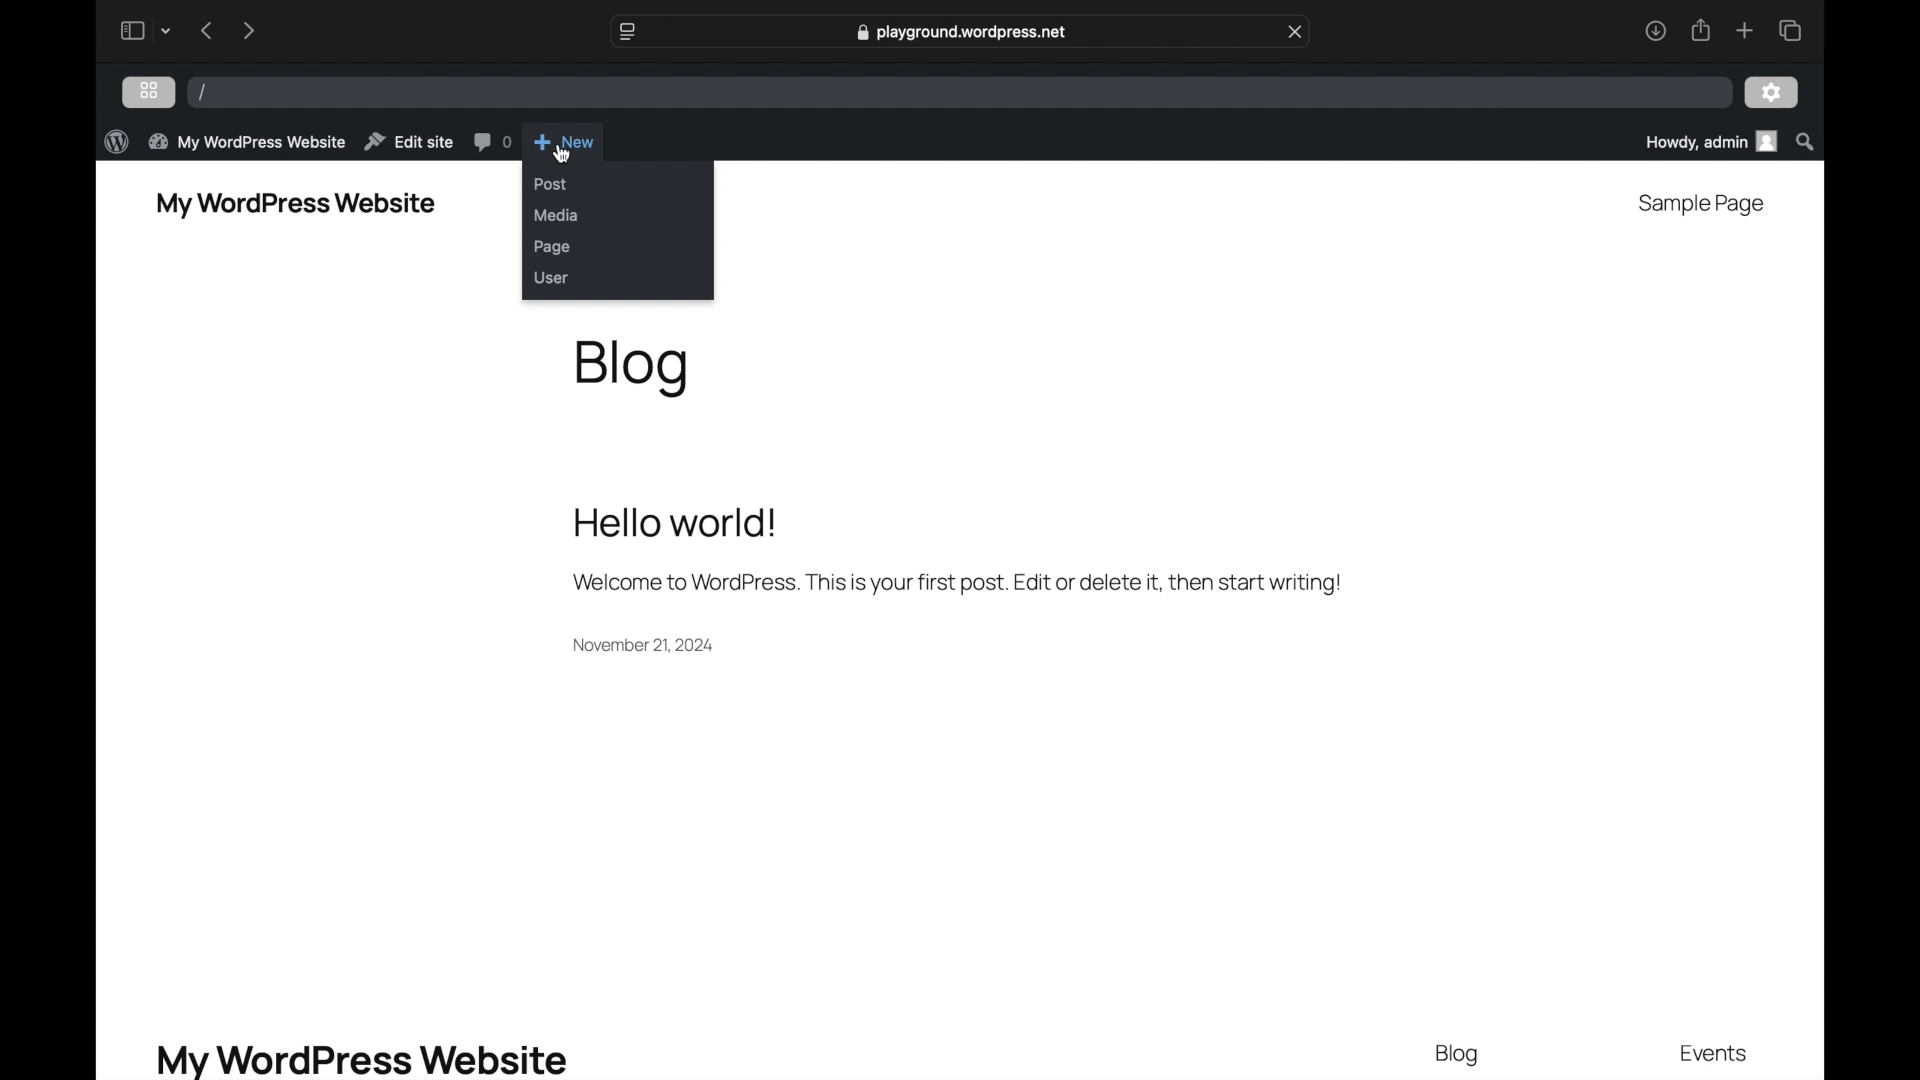 The height and width of the screenshot is (1080, 1920). What do you see at coordinates (990, 584) in the screenshot?
I see `Welcome to WordPress. This is your first post. Edit or delete it, then start writing!` at bounding box center [990, 584].